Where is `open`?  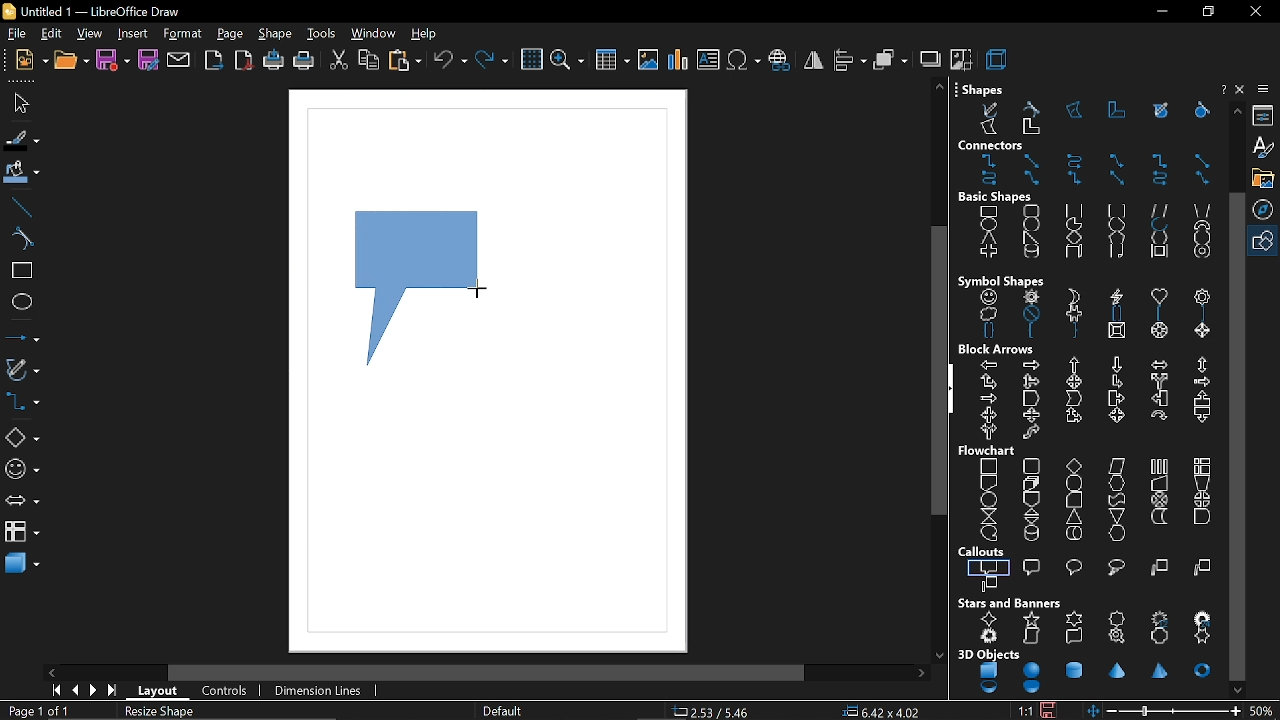 open is located at coordinates (70, 63).